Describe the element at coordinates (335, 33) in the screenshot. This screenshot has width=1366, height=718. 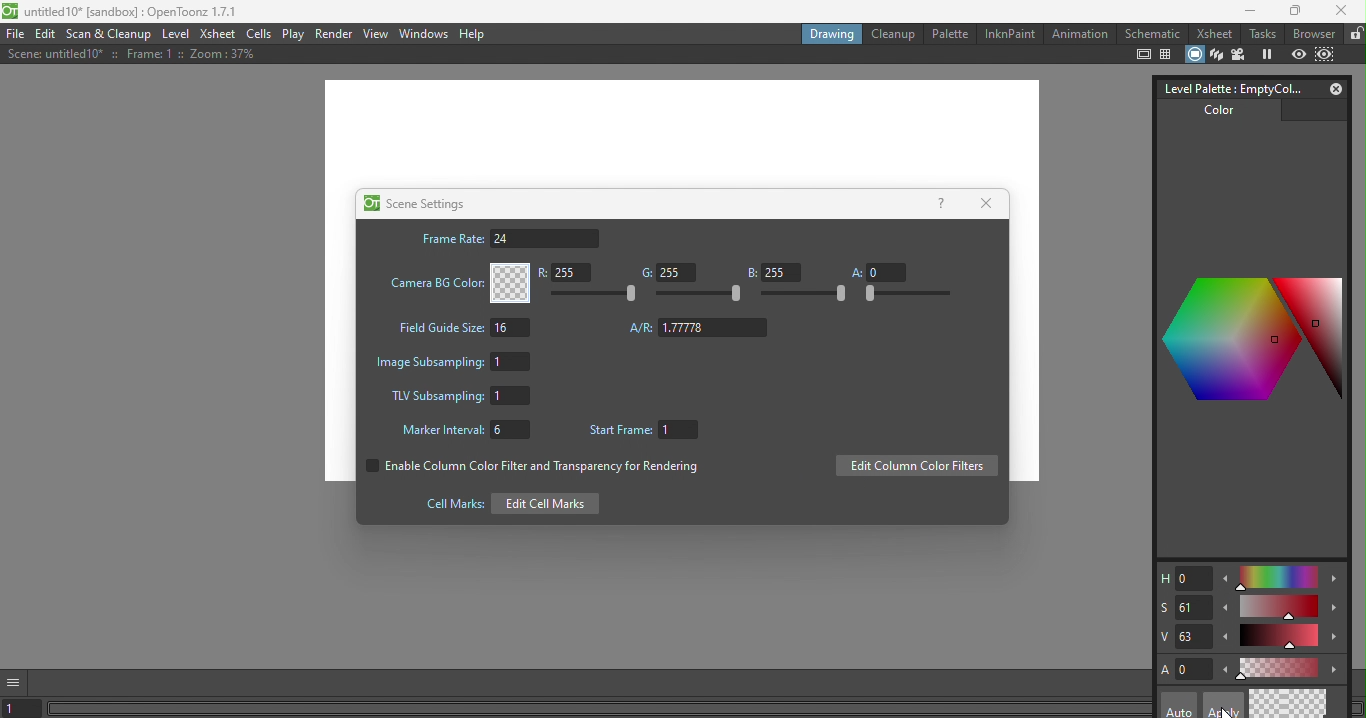
I see `Render` at that location.